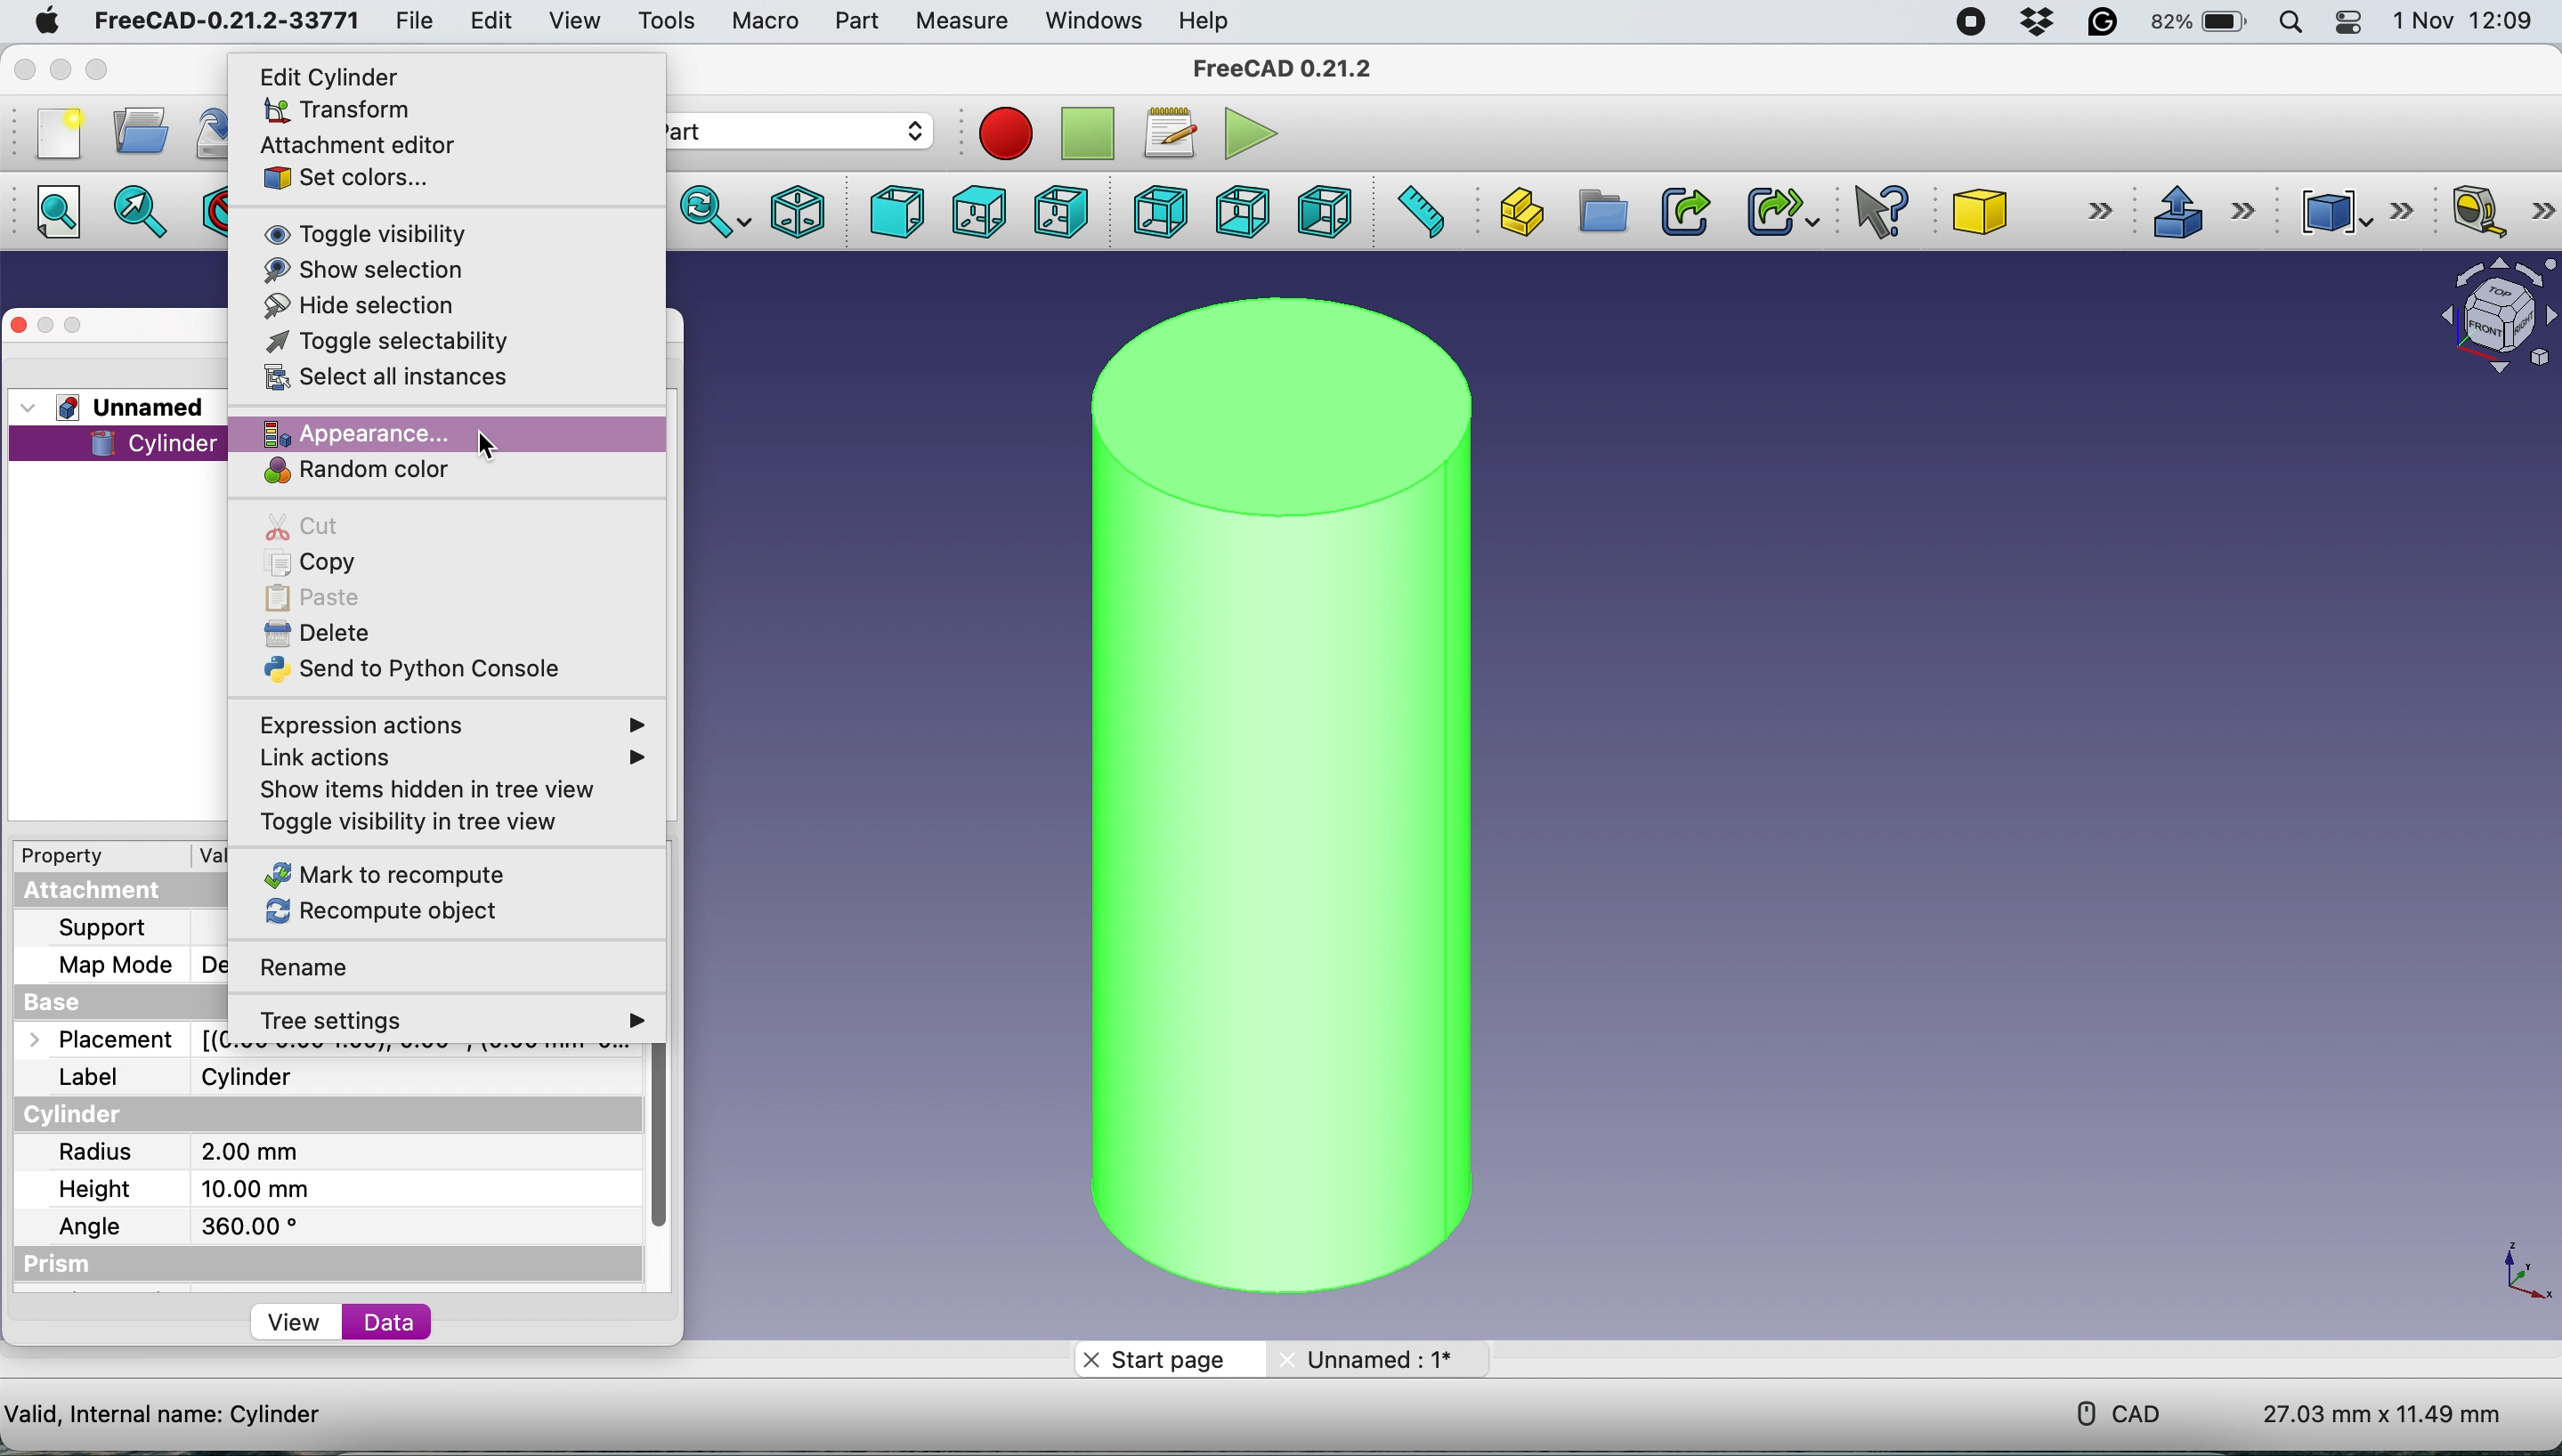 This screenshot has width=2562, height=1456. Describe the element at coordinates (644, 1017) in the screenshot. I see `more options` at that location.